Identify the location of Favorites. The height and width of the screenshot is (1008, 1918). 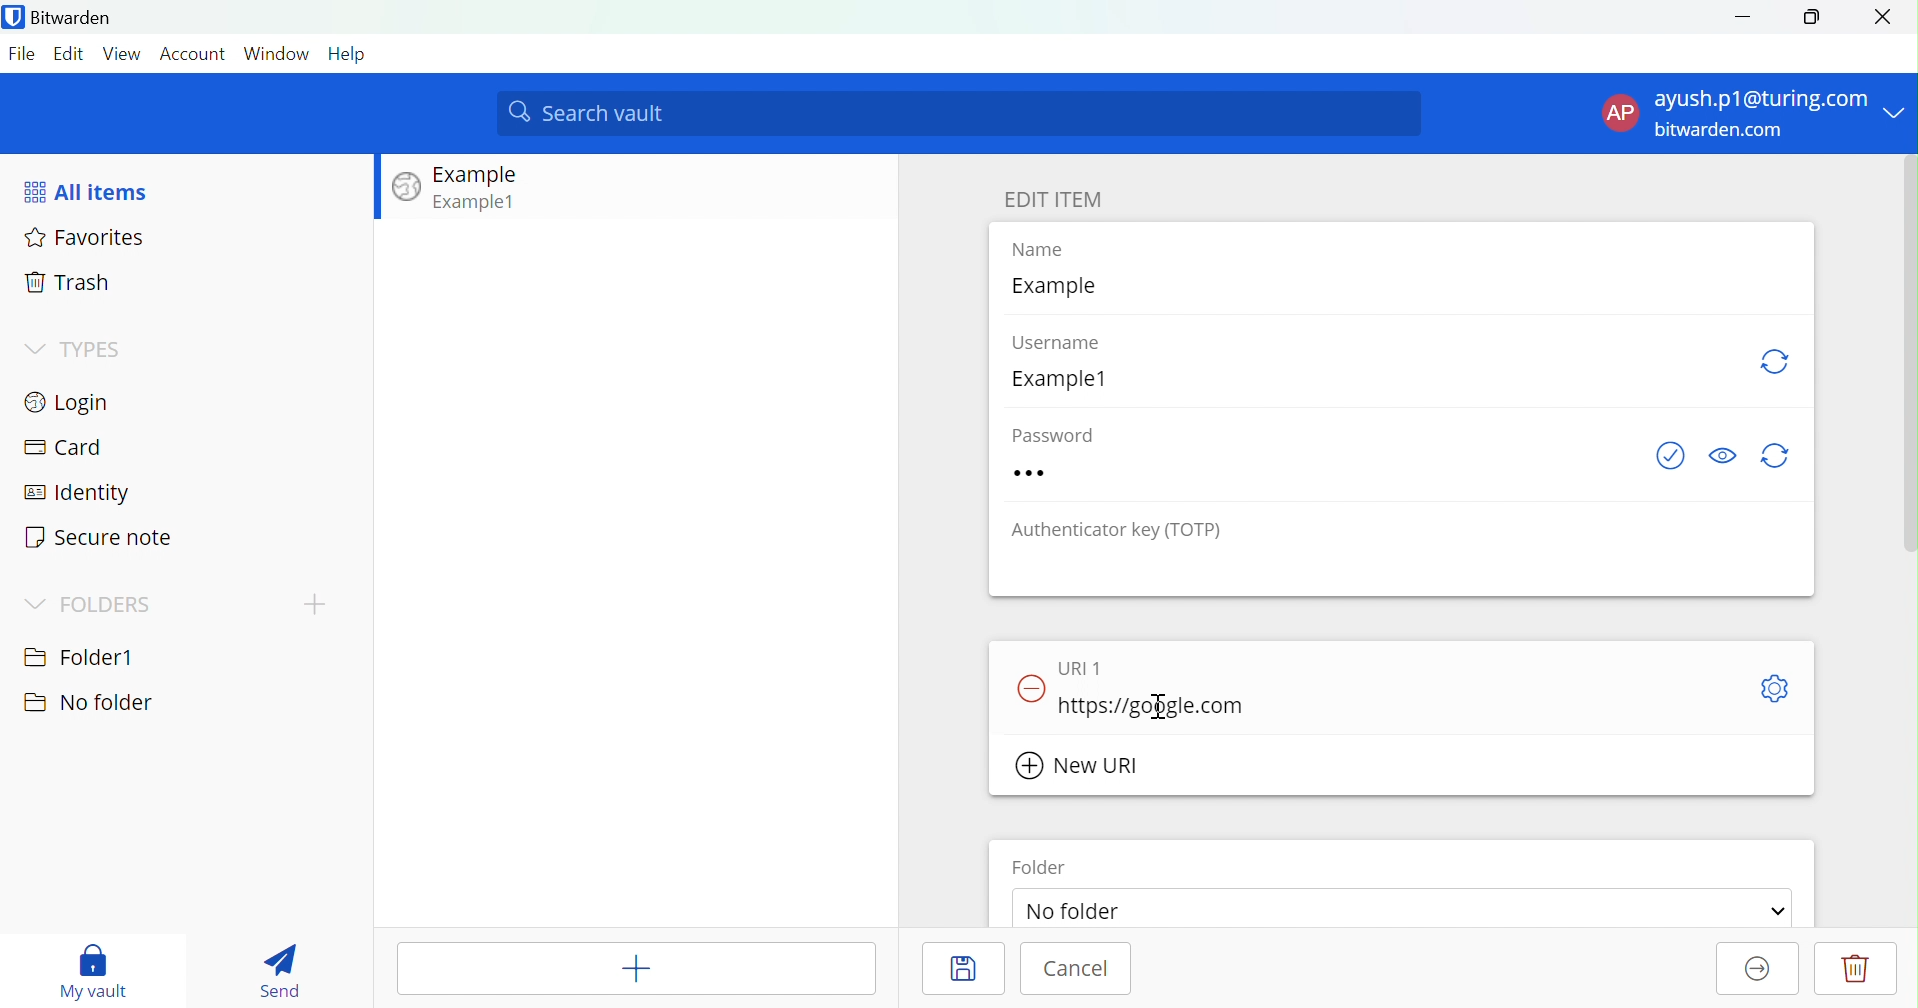
(88, 240).